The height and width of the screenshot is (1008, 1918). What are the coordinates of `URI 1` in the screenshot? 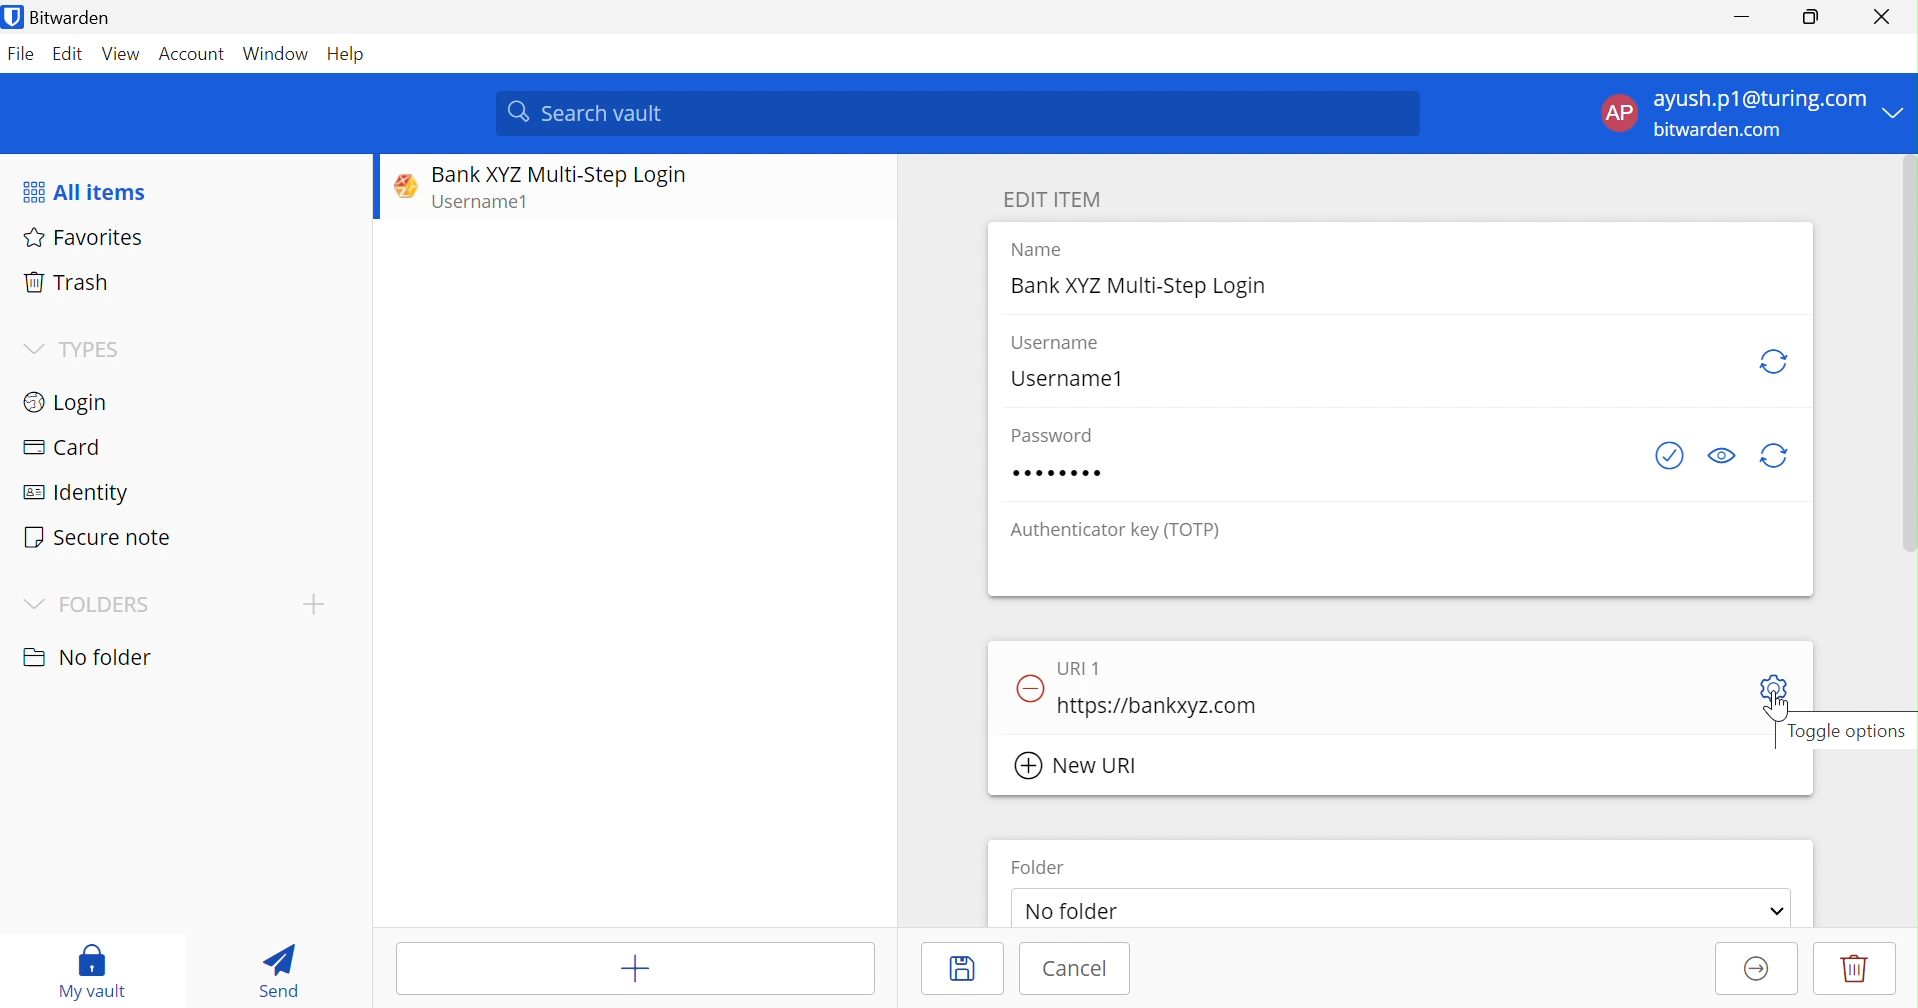 It's located at (1081, 669).